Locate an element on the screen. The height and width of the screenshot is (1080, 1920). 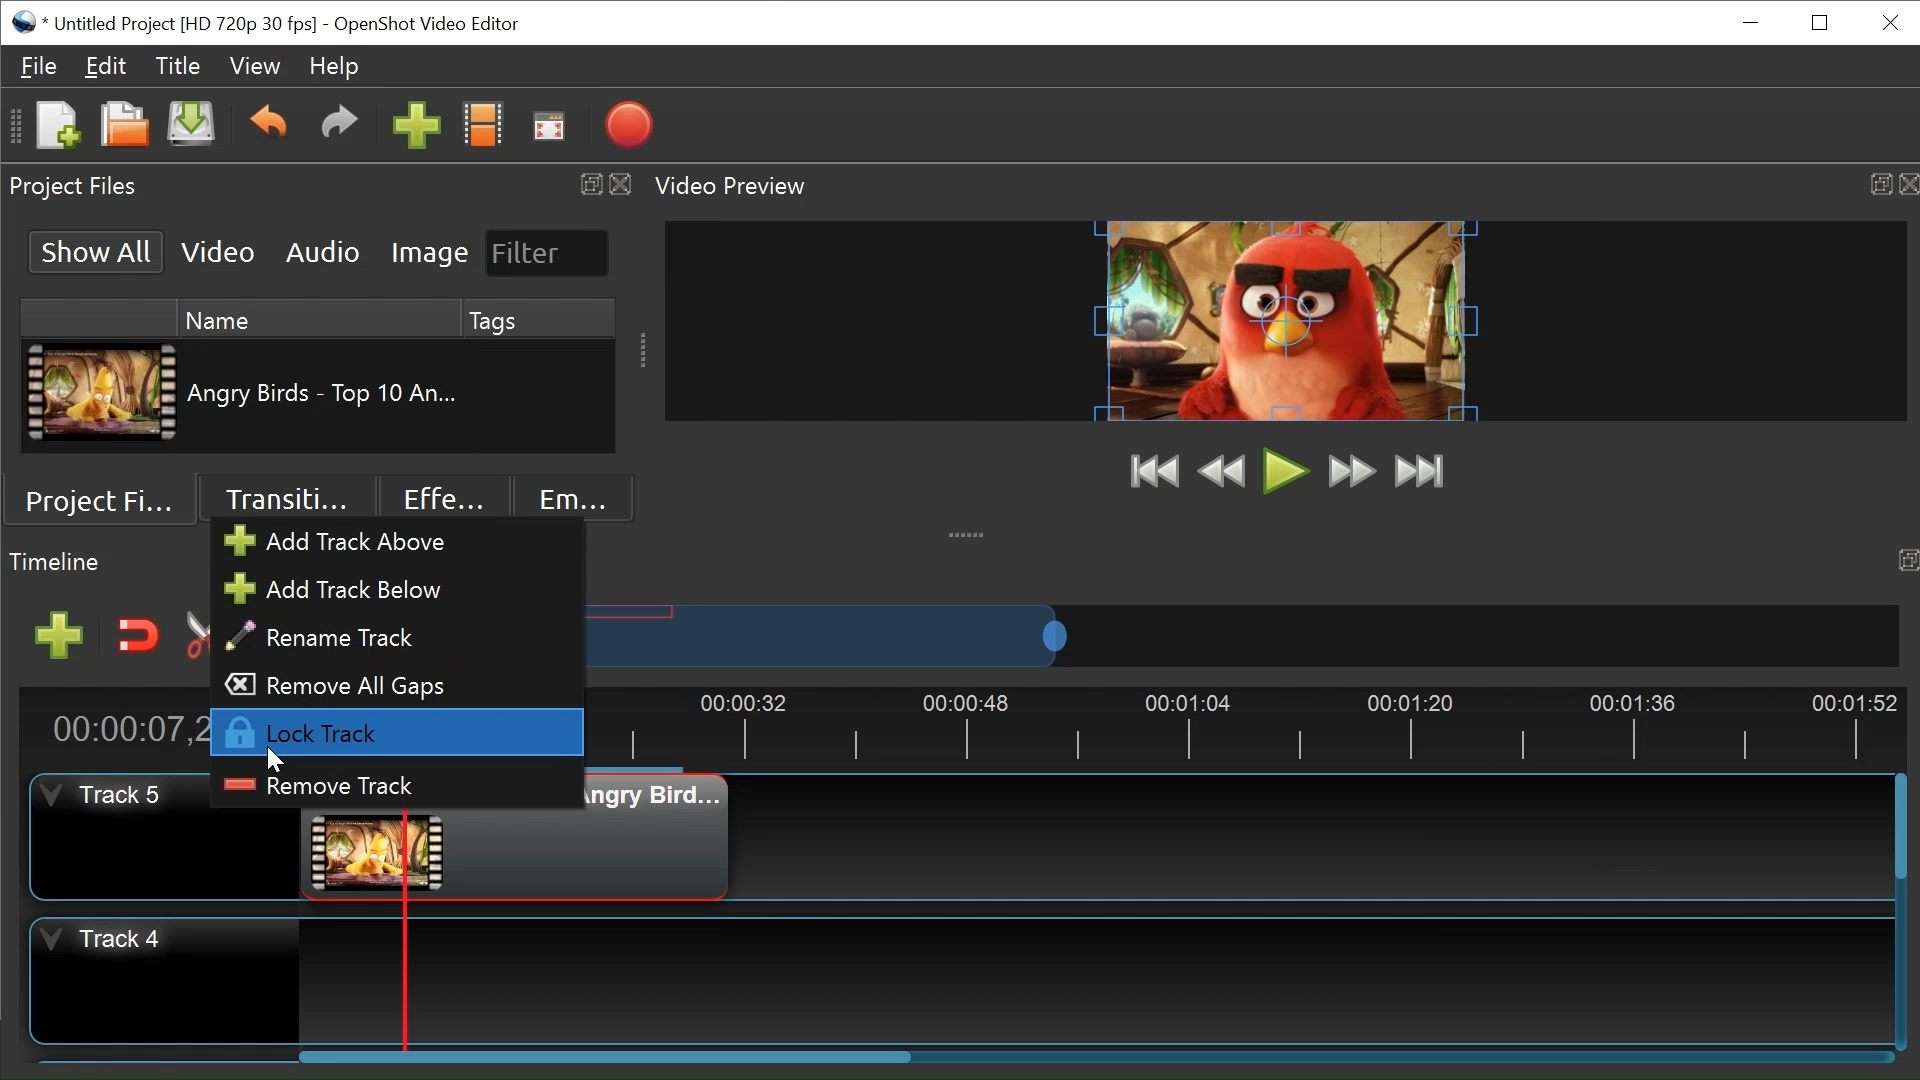
minimize is located at coordinates (1754, 23).